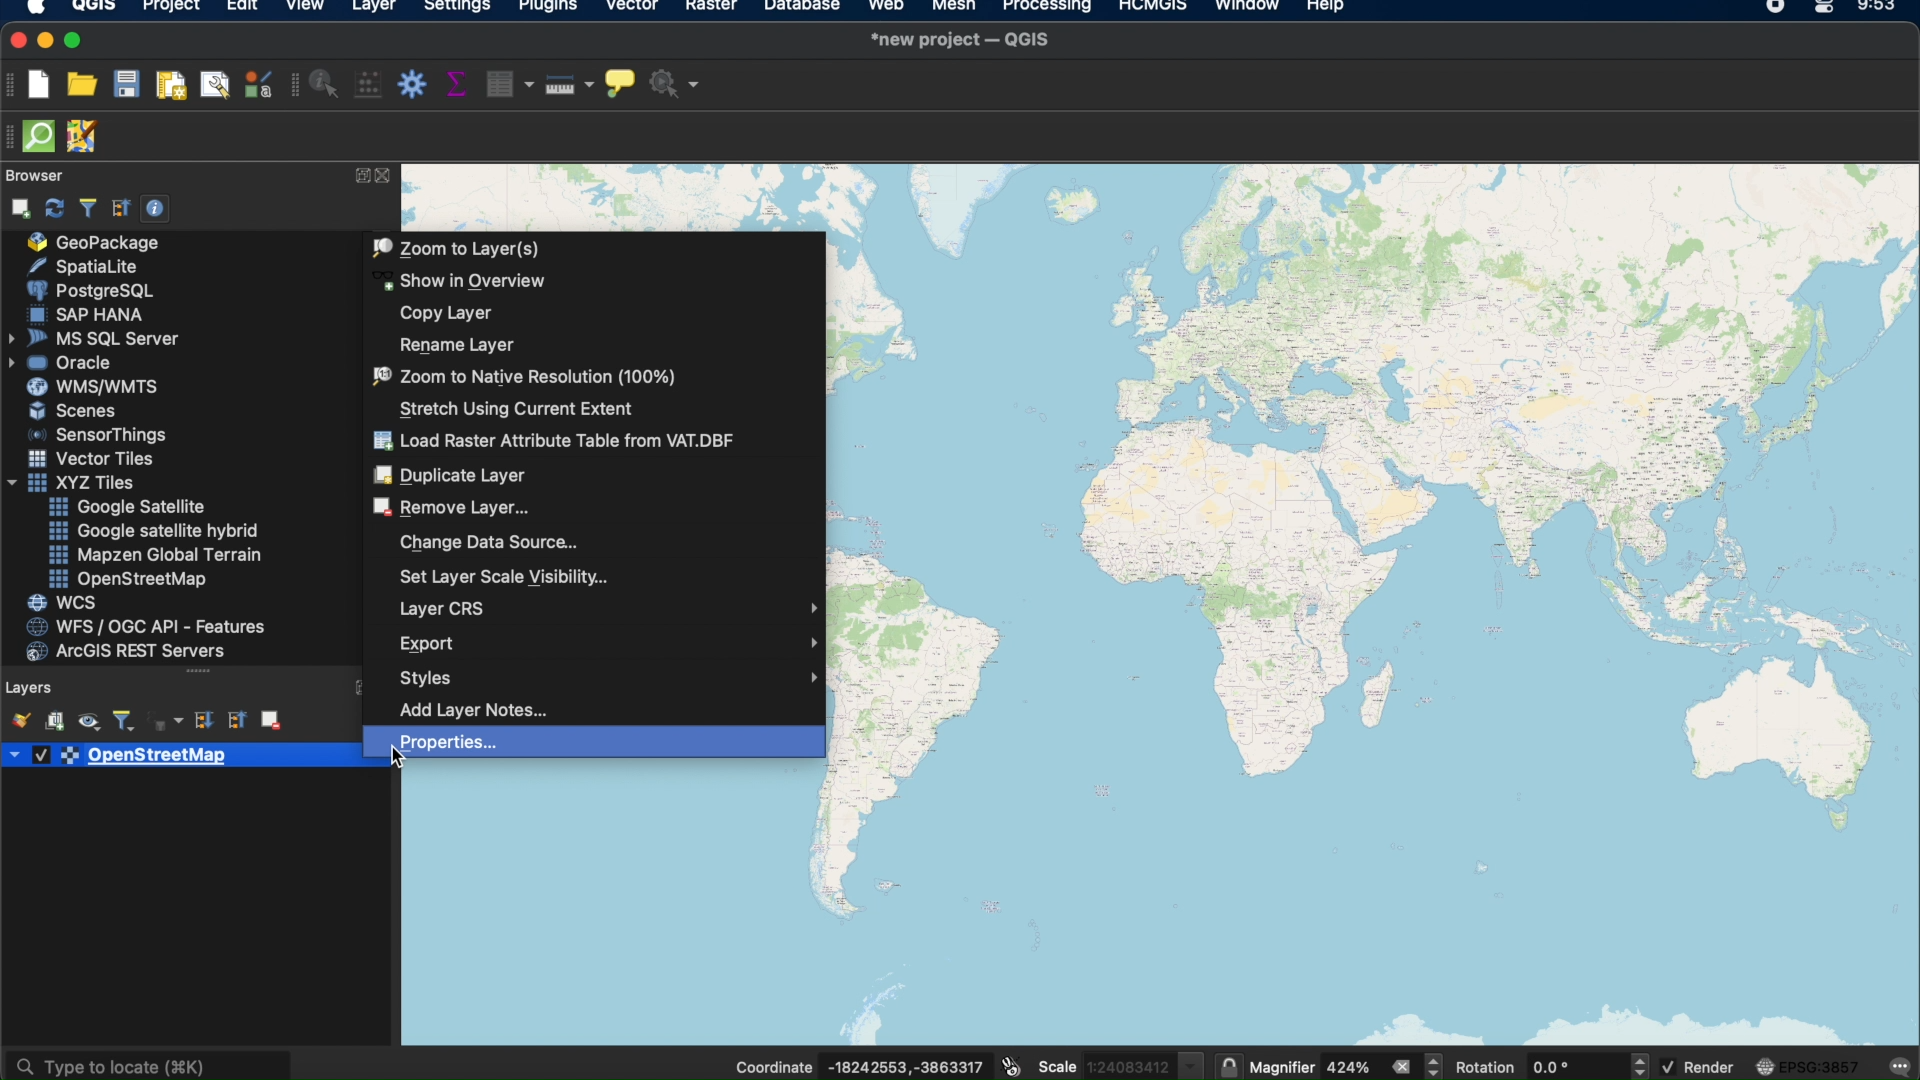  I want to click on current csr, so click(1809, 1066).